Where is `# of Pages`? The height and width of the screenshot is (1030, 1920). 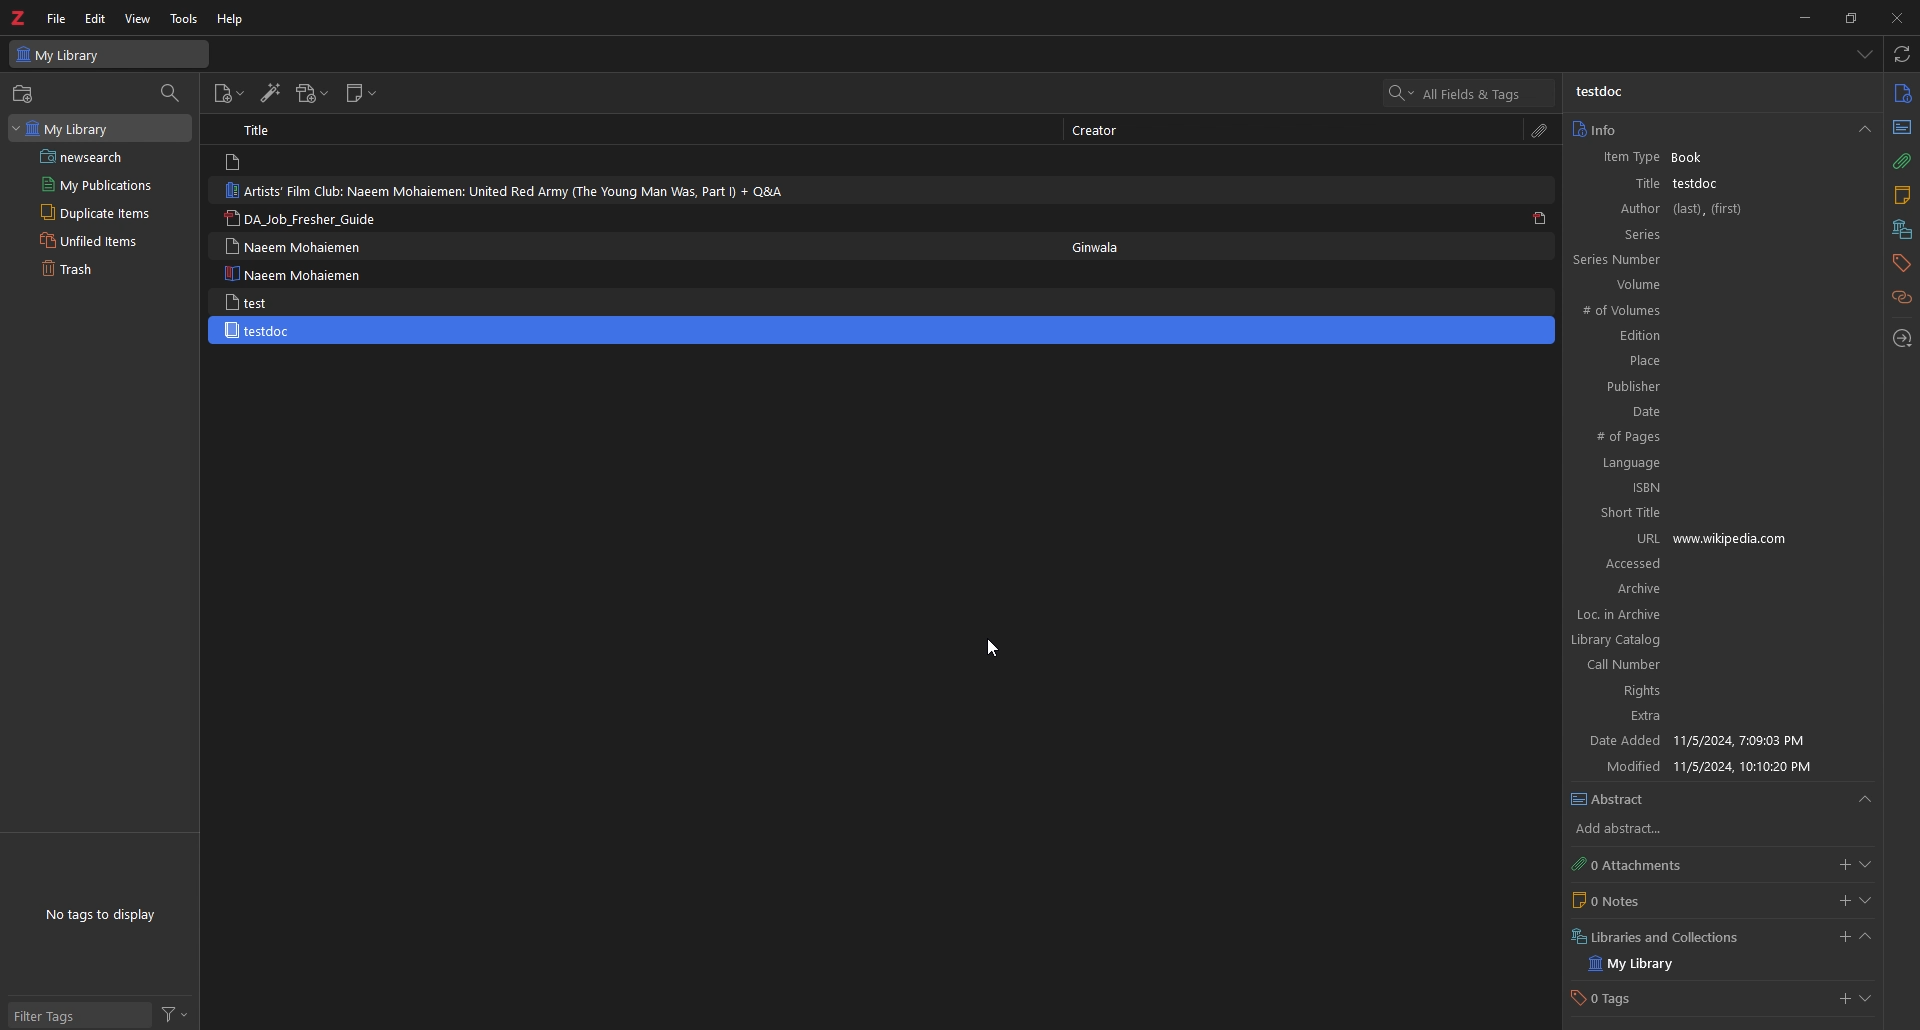 # of Pages is located at coordinates (1691, 437).